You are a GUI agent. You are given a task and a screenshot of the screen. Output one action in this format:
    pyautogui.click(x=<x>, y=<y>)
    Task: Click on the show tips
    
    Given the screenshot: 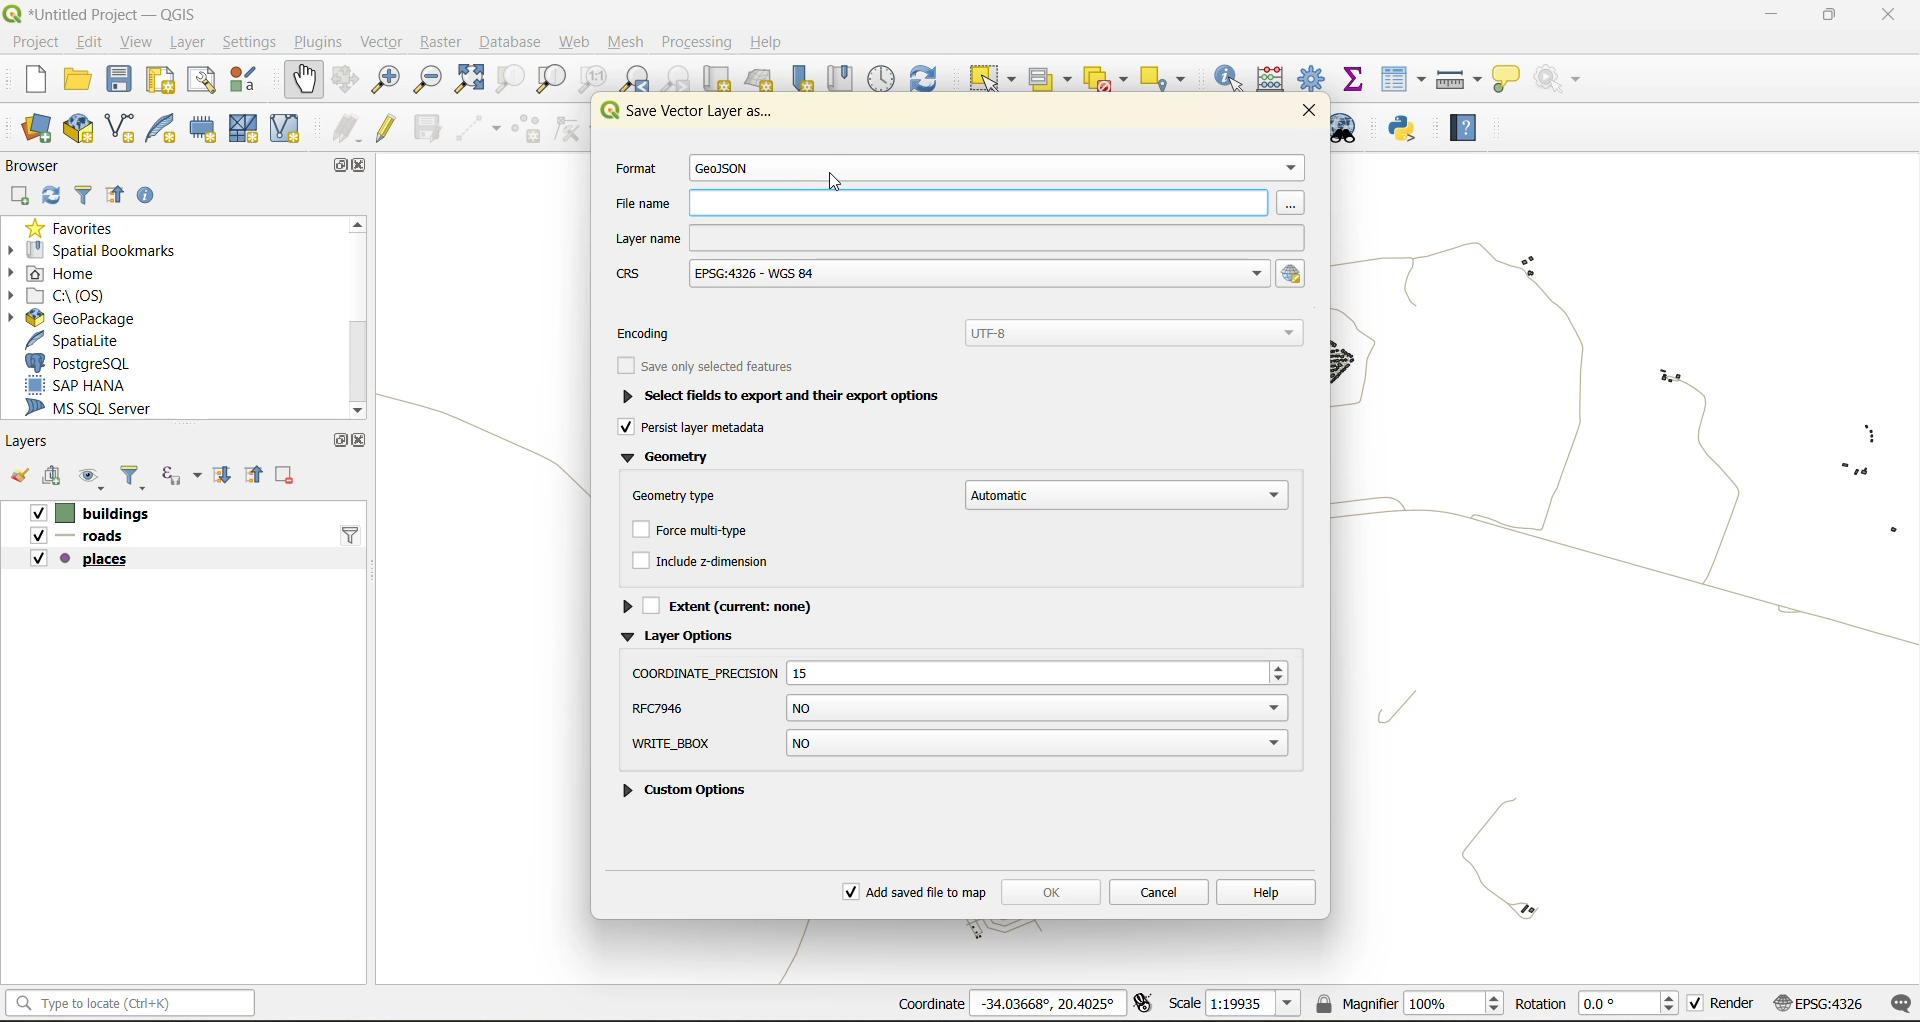 What is the action you would take?
    pyautogui.click(x=1511, y=80)
    